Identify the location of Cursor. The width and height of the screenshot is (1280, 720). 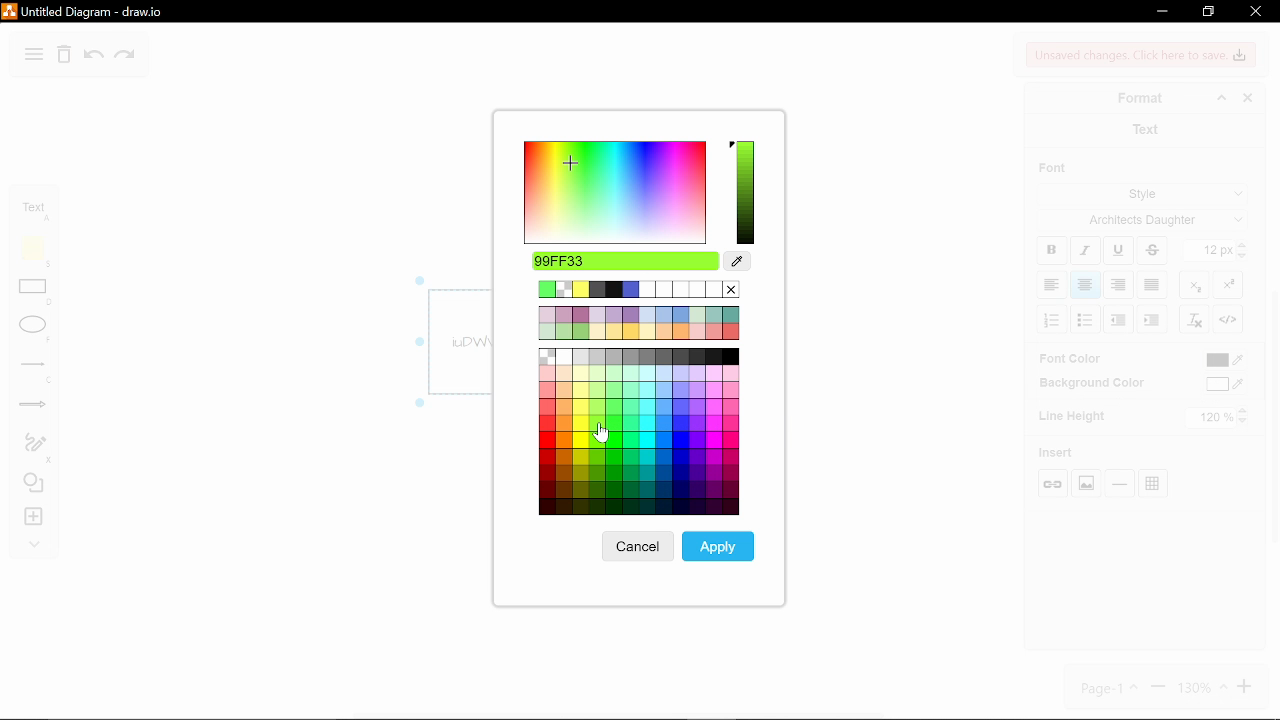
(1222, 392).